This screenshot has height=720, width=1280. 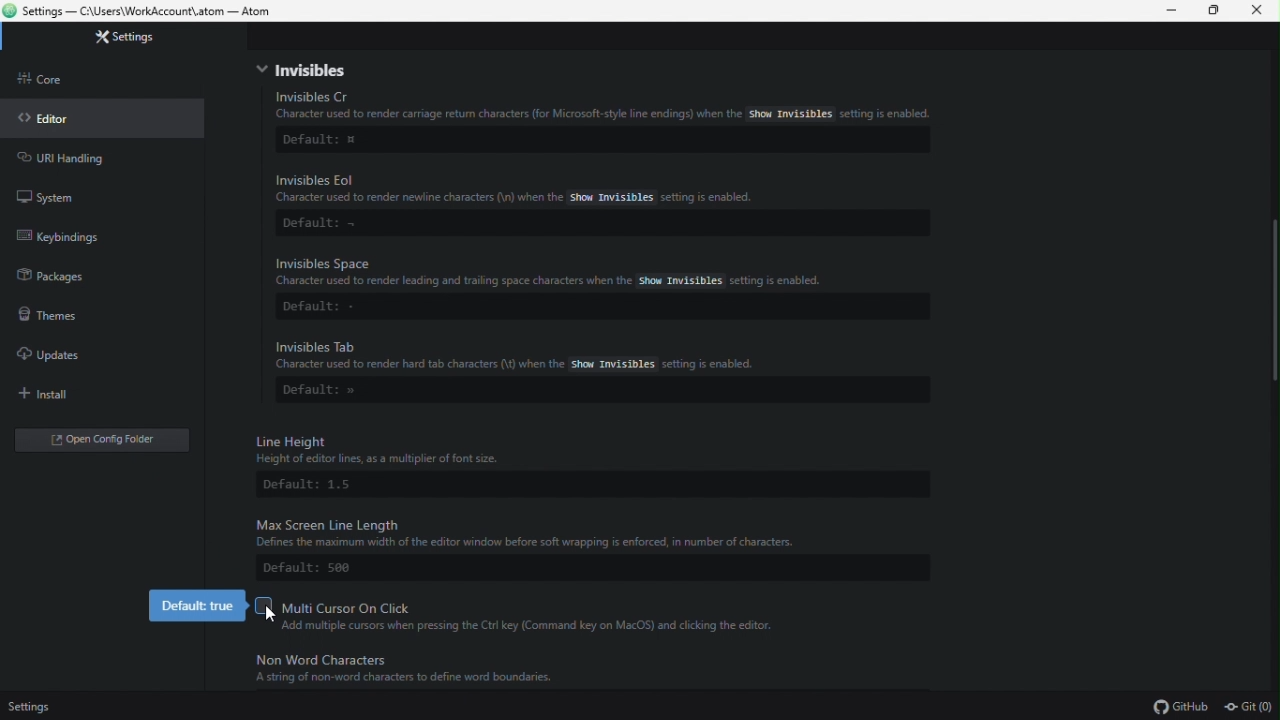 I want to click on Default: -, so click(x=331, y=305).